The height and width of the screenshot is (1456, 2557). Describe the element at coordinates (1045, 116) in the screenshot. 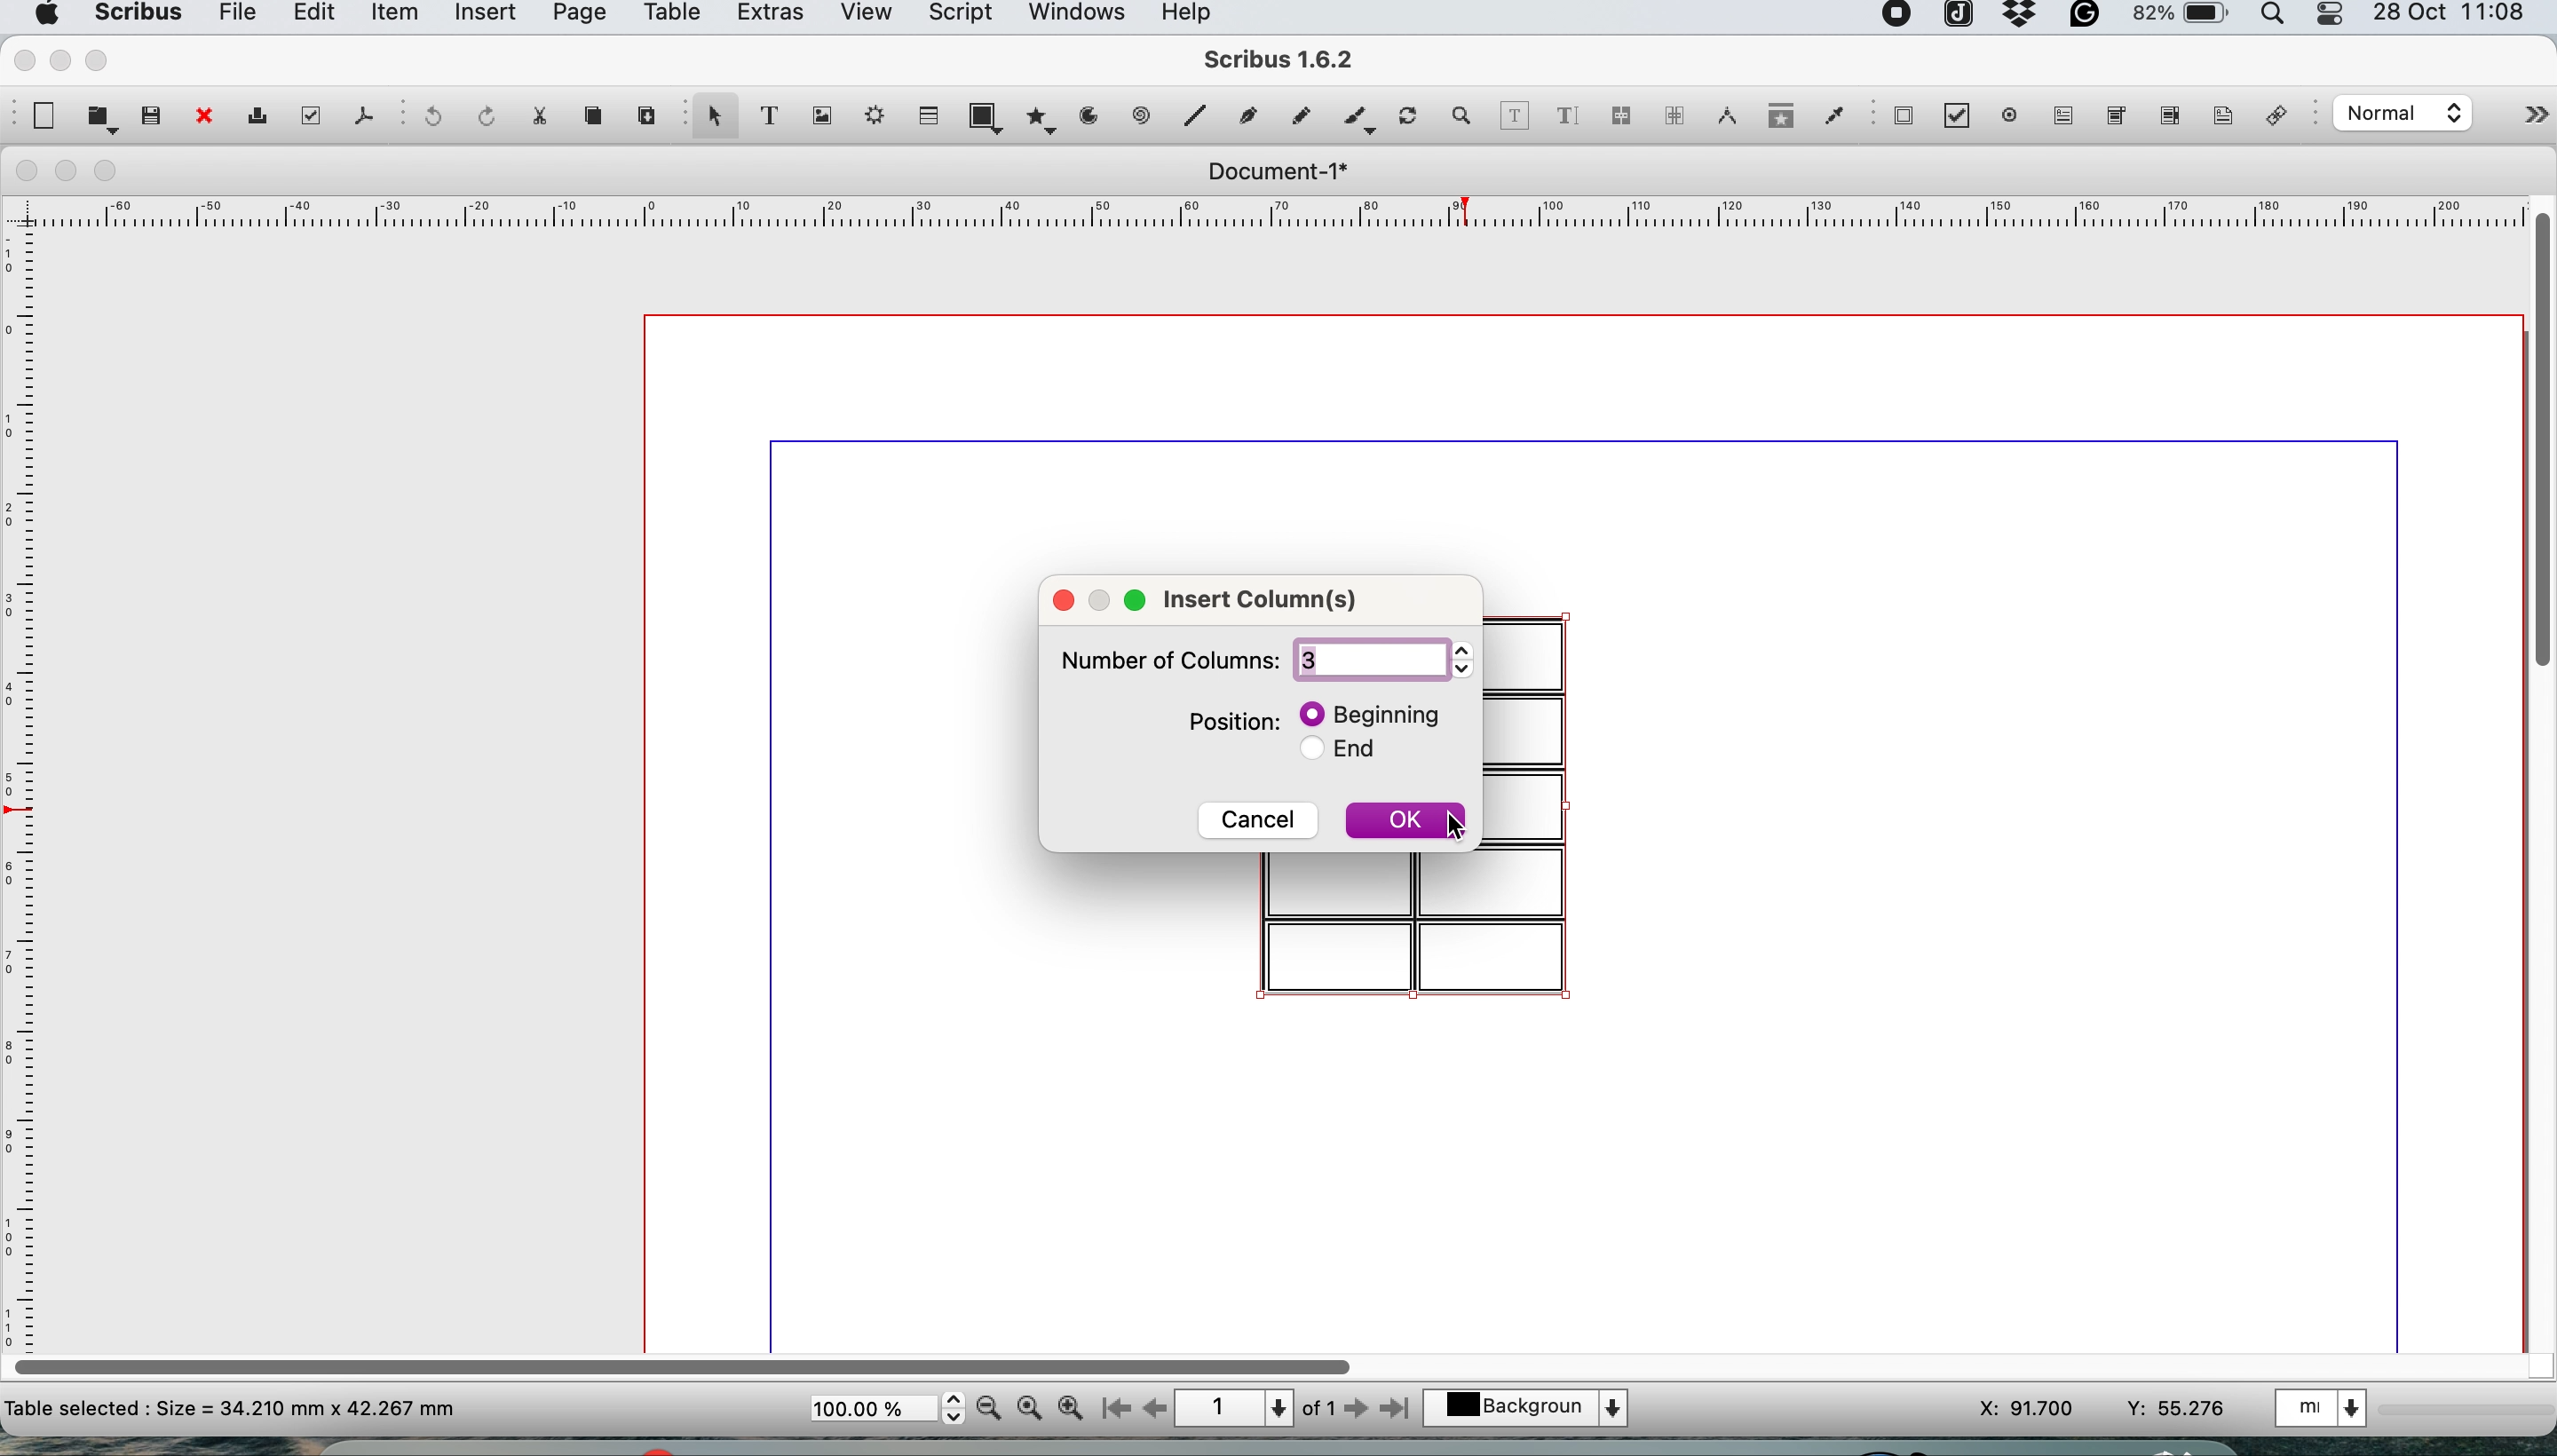

I see `polygon` at that location.